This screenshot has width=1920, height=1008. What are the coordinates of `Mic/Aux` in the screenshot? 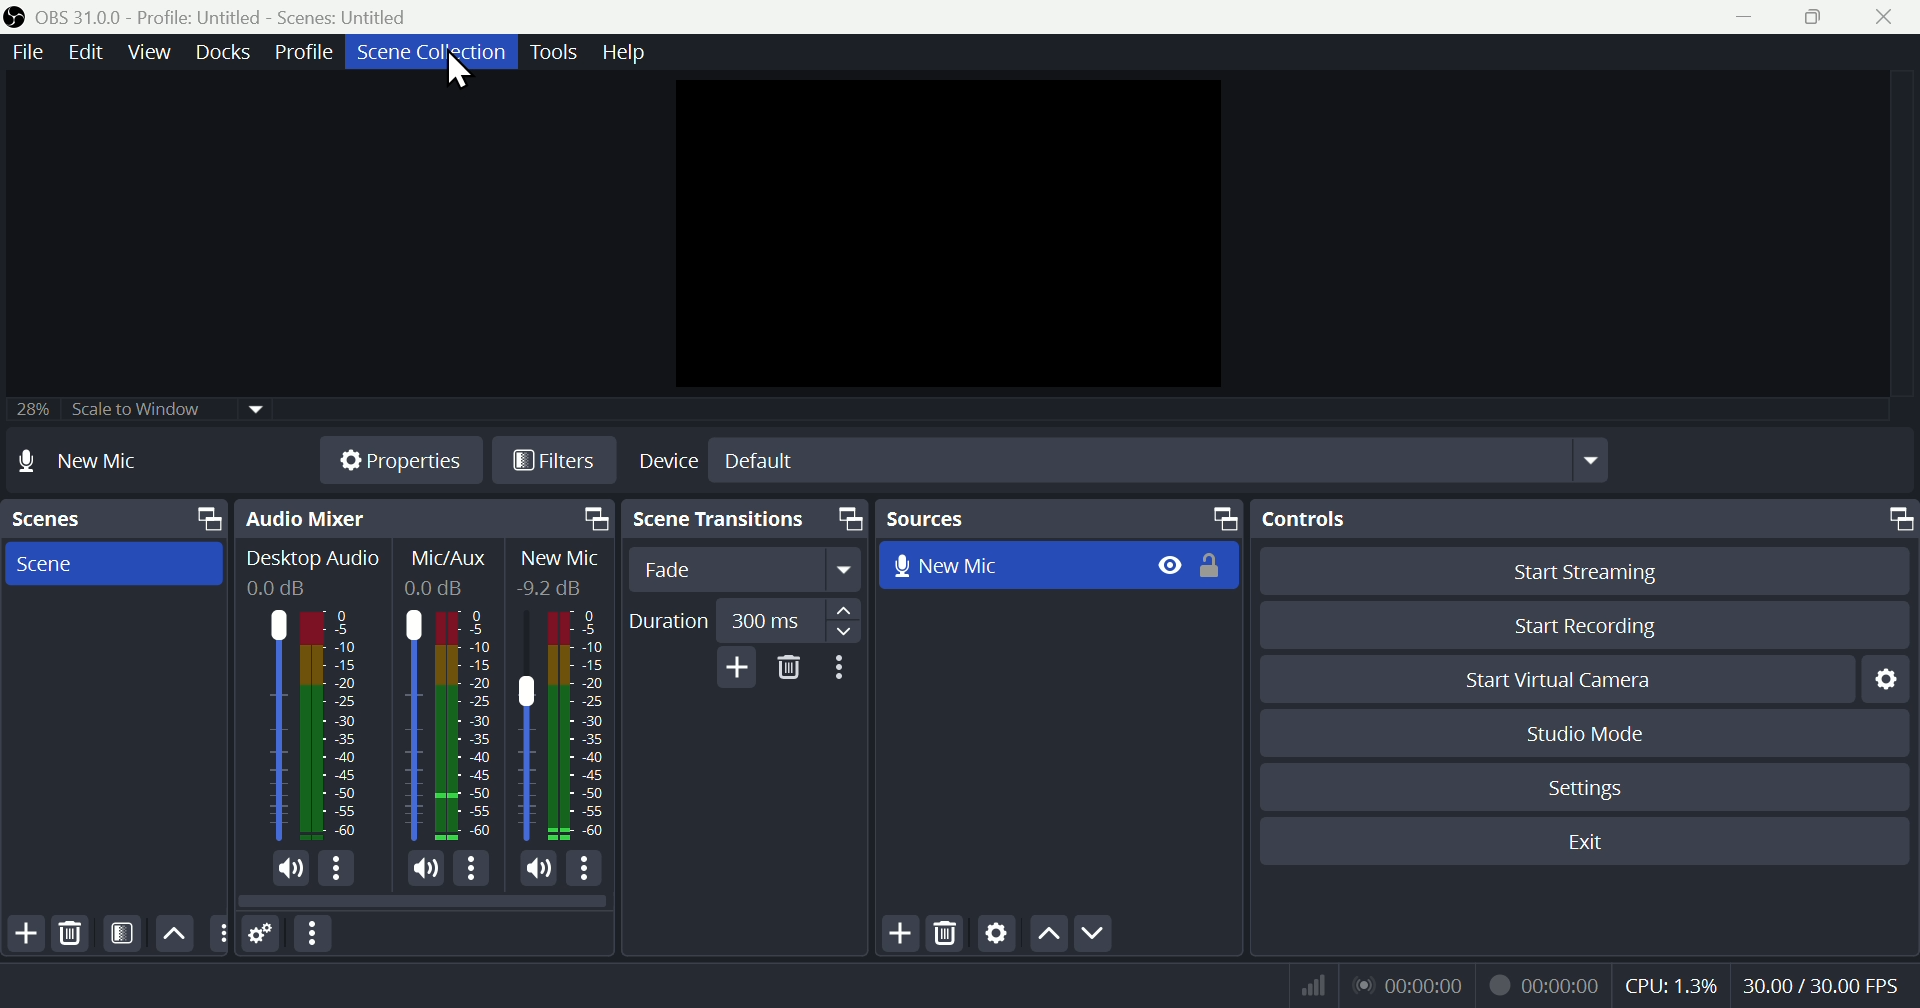 It's located at (409, 724).